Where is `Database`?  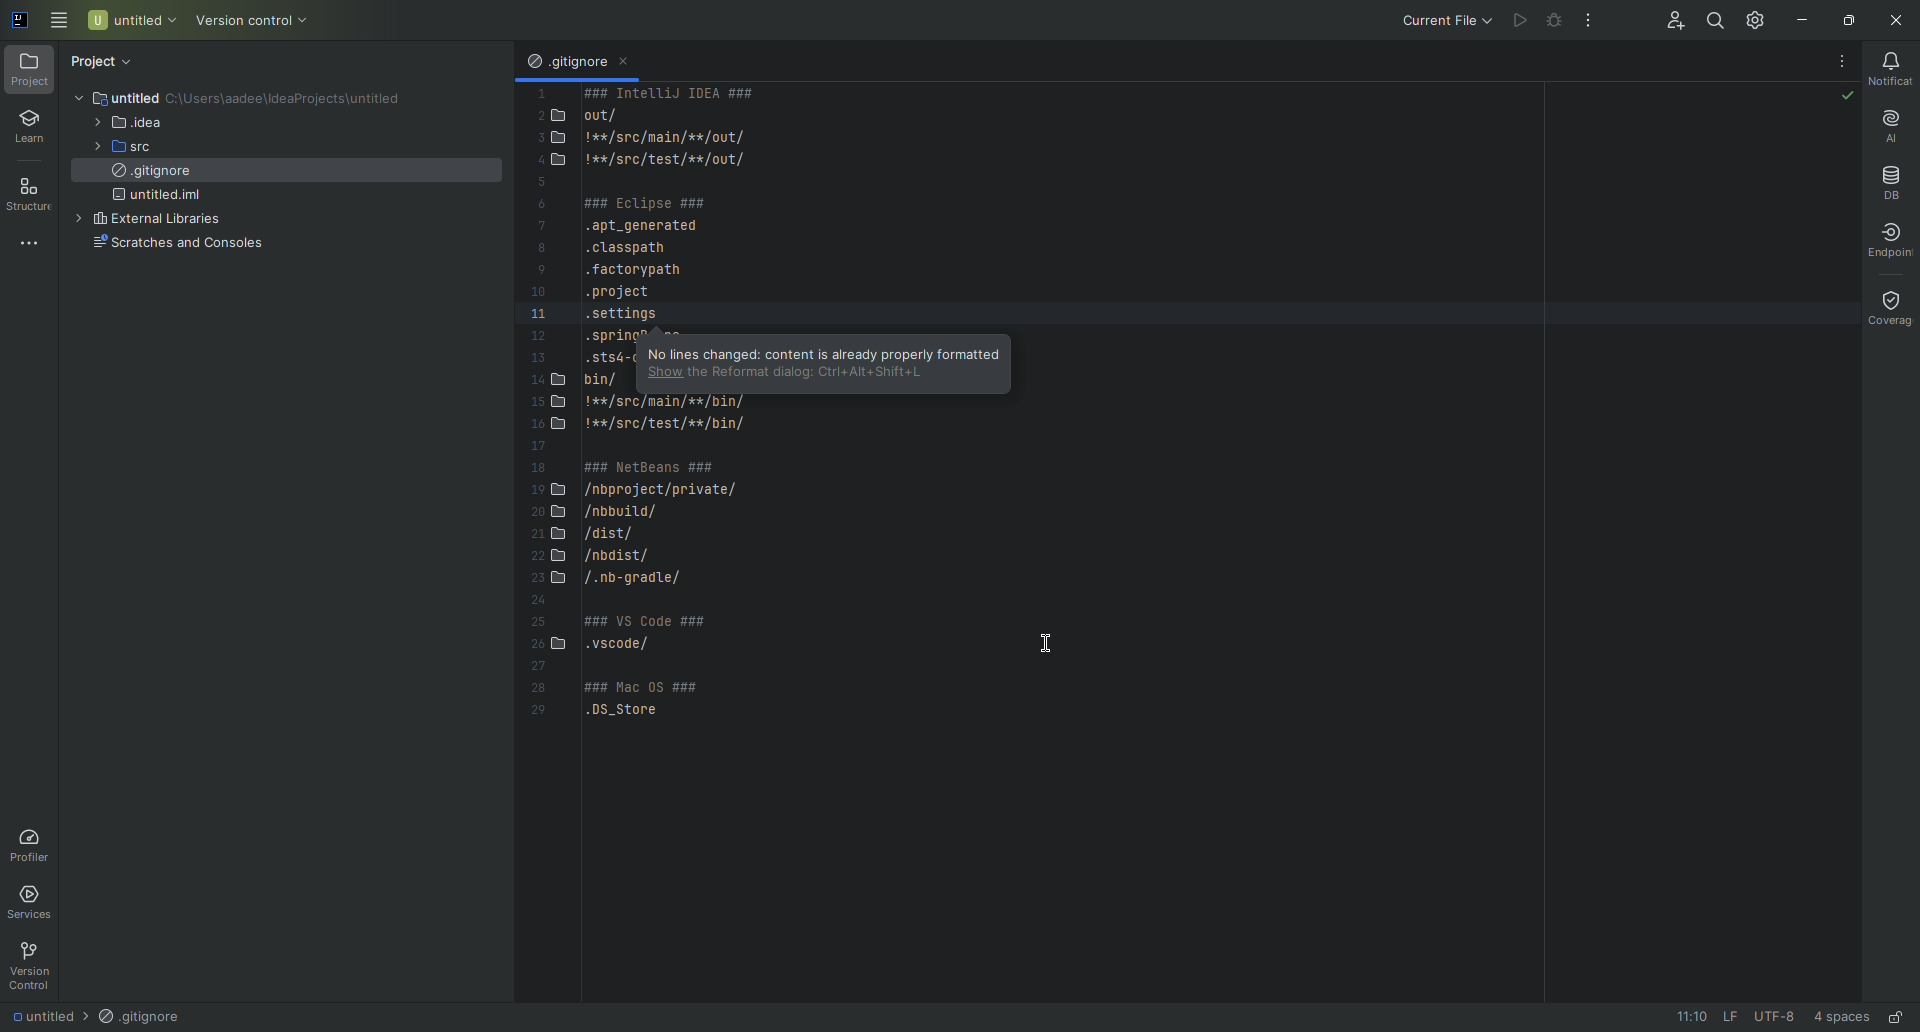
Database is located at coordinates (1889, 177).